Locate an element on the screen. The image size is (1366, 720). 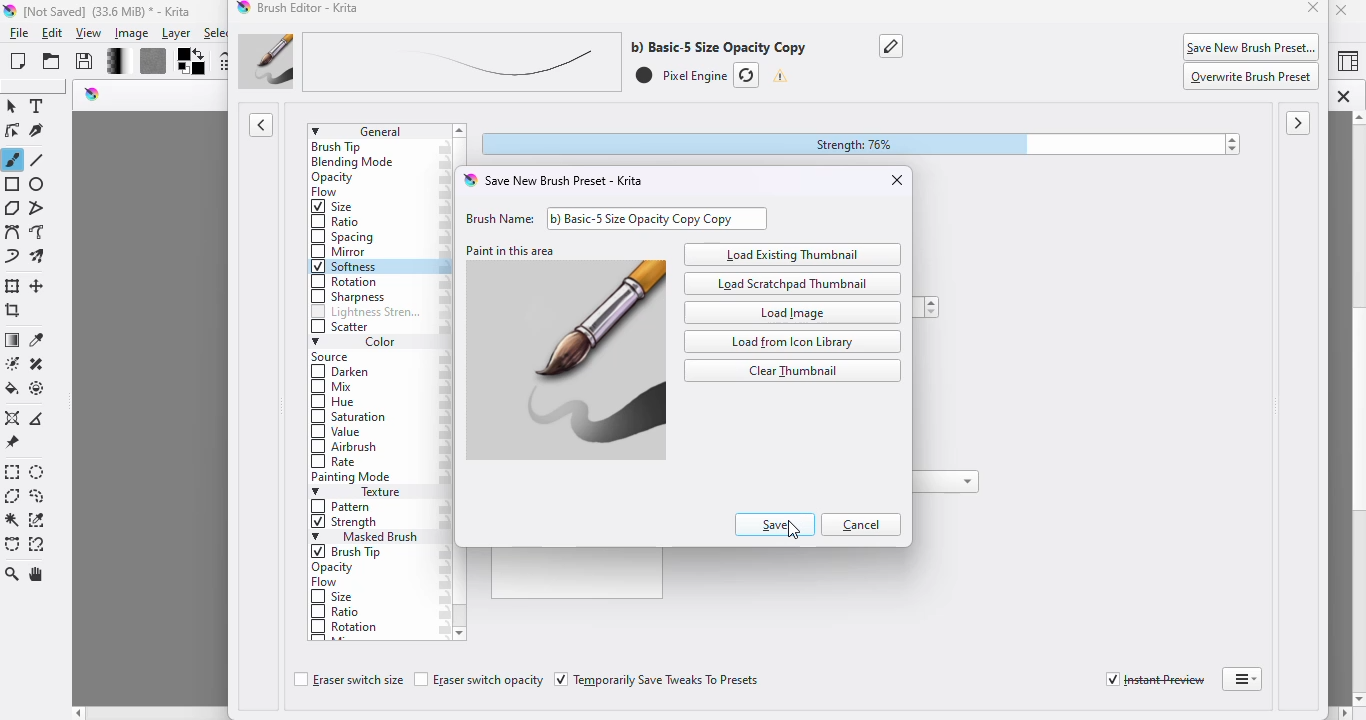
toggle showing scratchpad is located at coordinates (1299, 124).